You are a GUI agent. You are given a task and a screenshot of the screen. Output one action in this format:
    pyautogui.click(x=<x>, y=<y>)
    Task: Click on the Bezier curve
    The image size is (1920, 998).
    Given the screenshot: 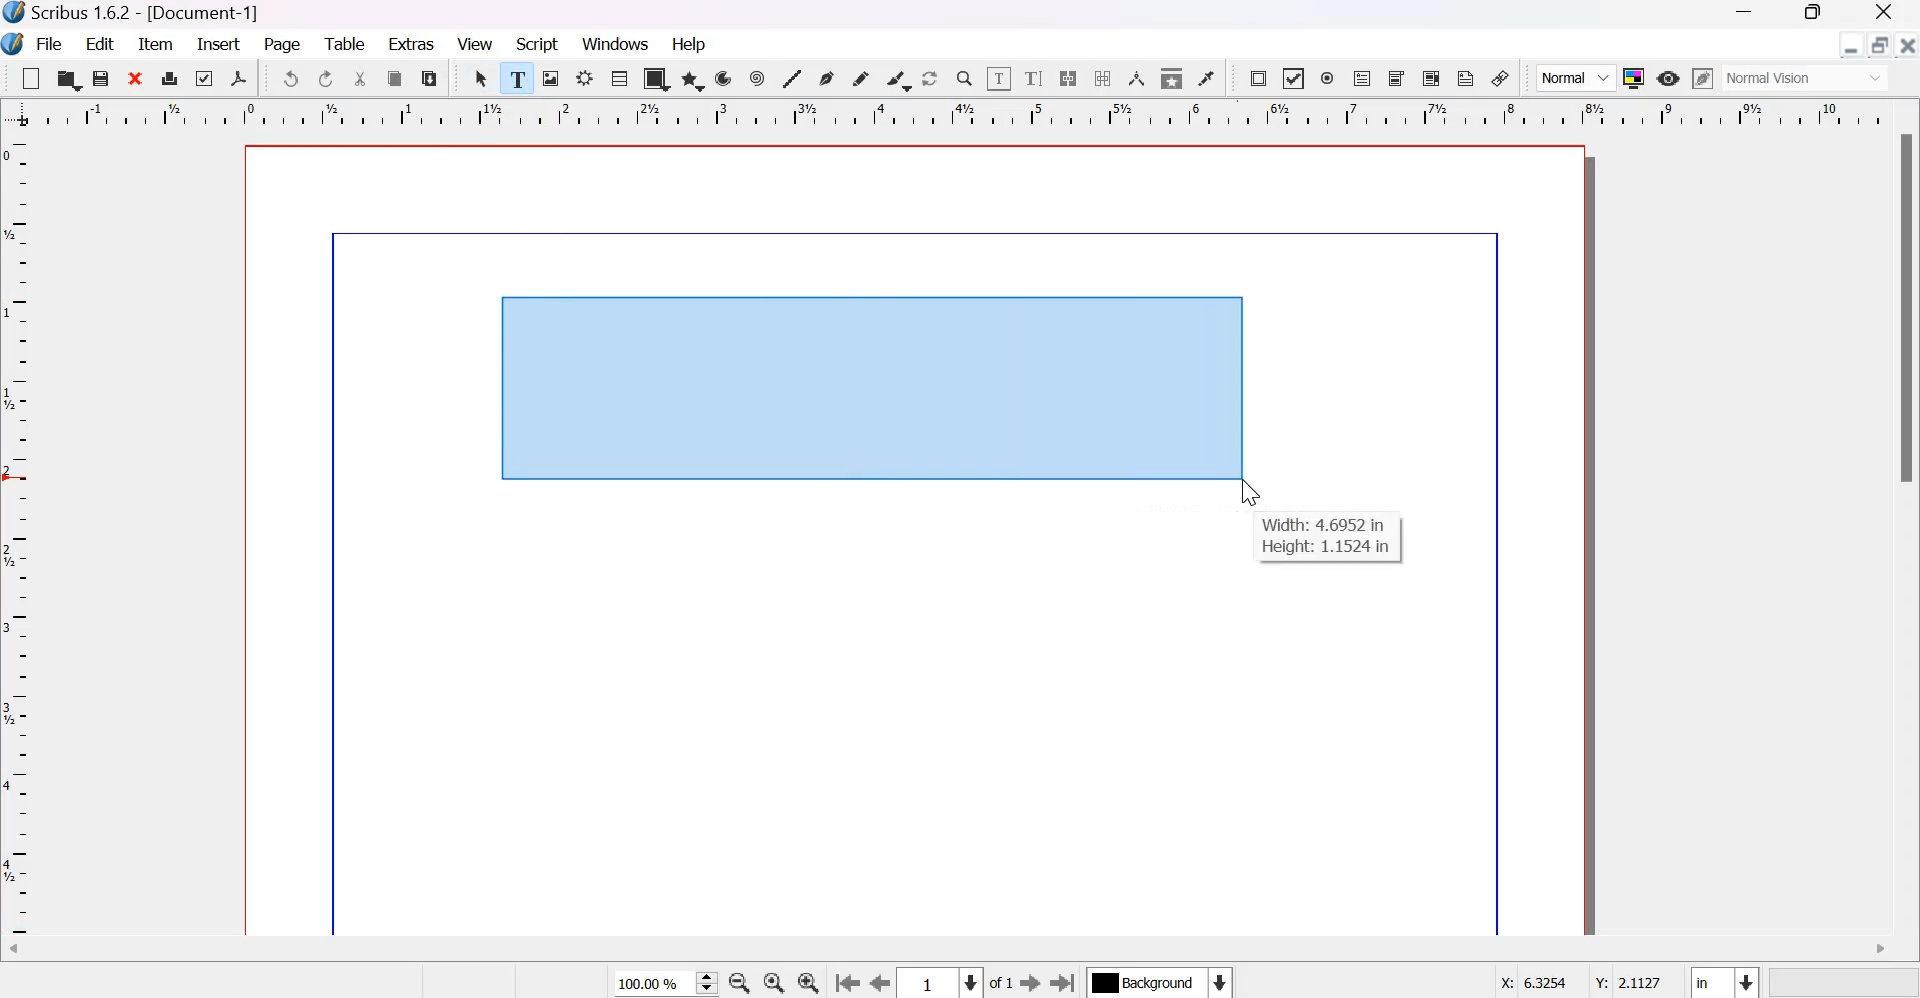 What is the action you would take?
    pyautogui.click(x=826, y=78)
    